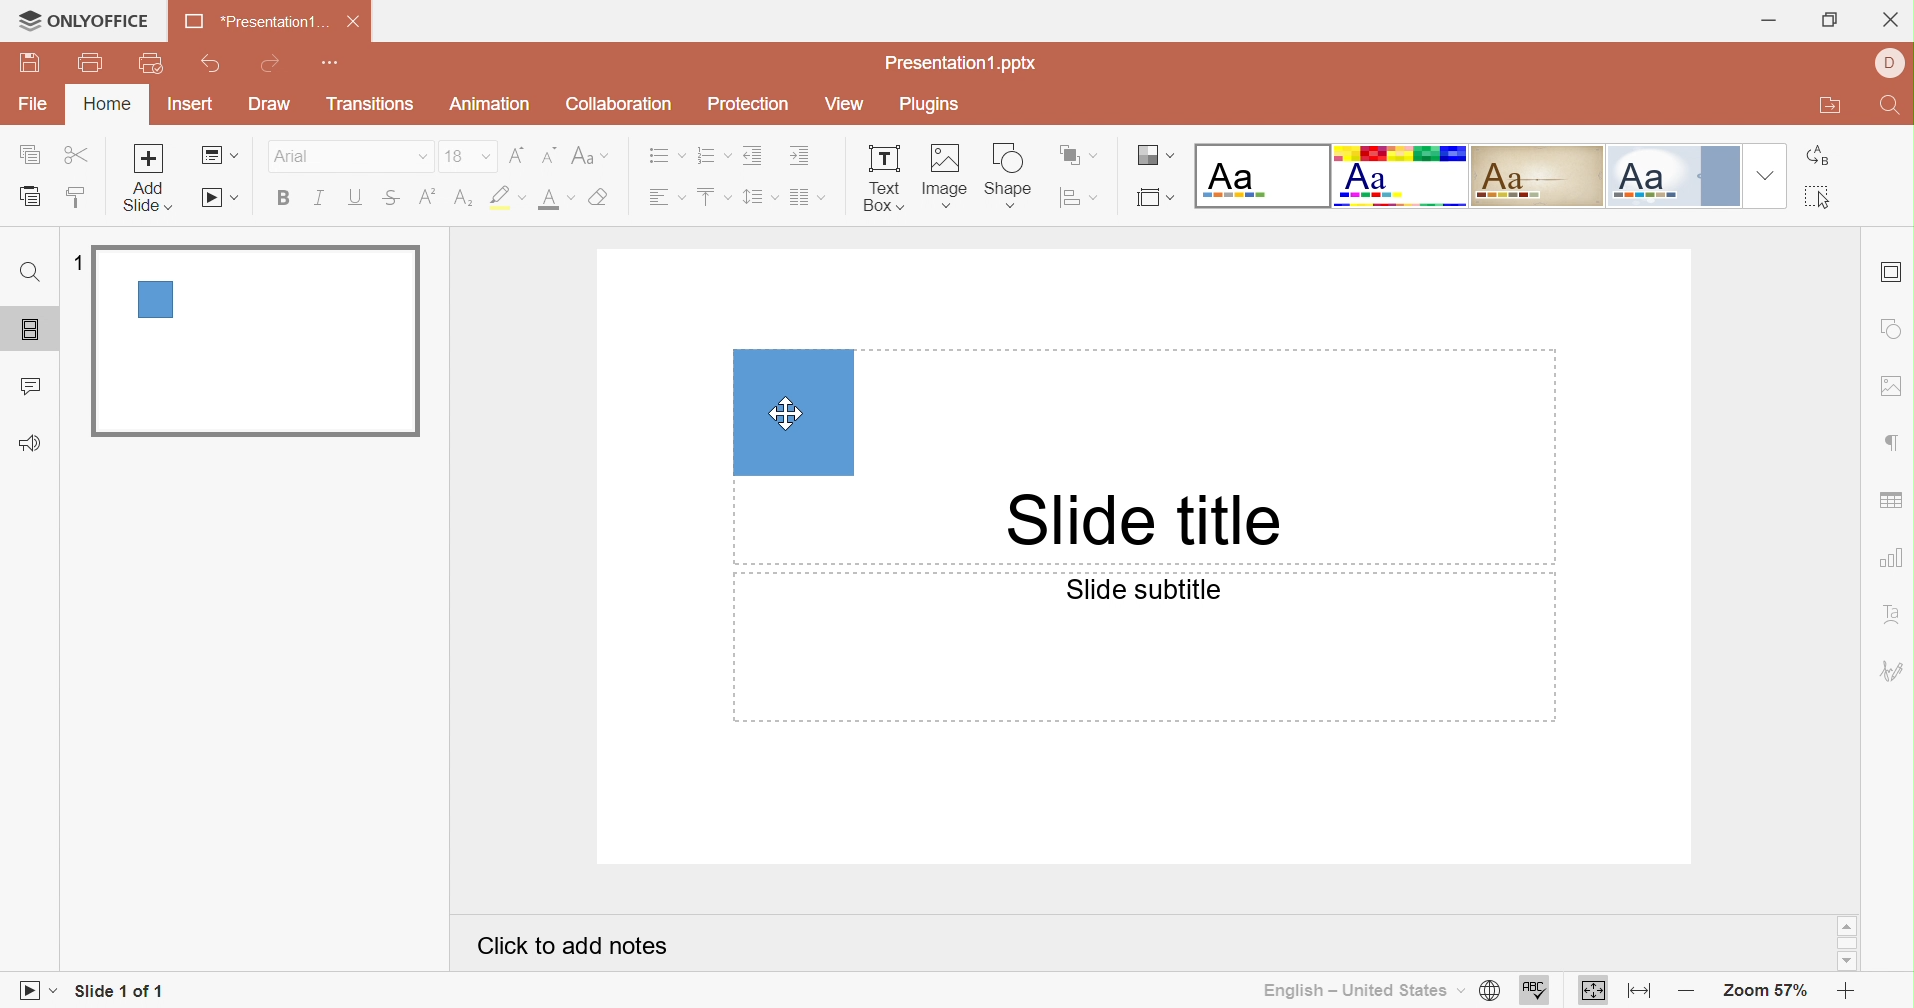 The height and width of the screenshot is (1008, 1914). What do you see at coordinates (517, 158) in the screenshot?
I see `Increment font size` at bounding box center [517, 158].